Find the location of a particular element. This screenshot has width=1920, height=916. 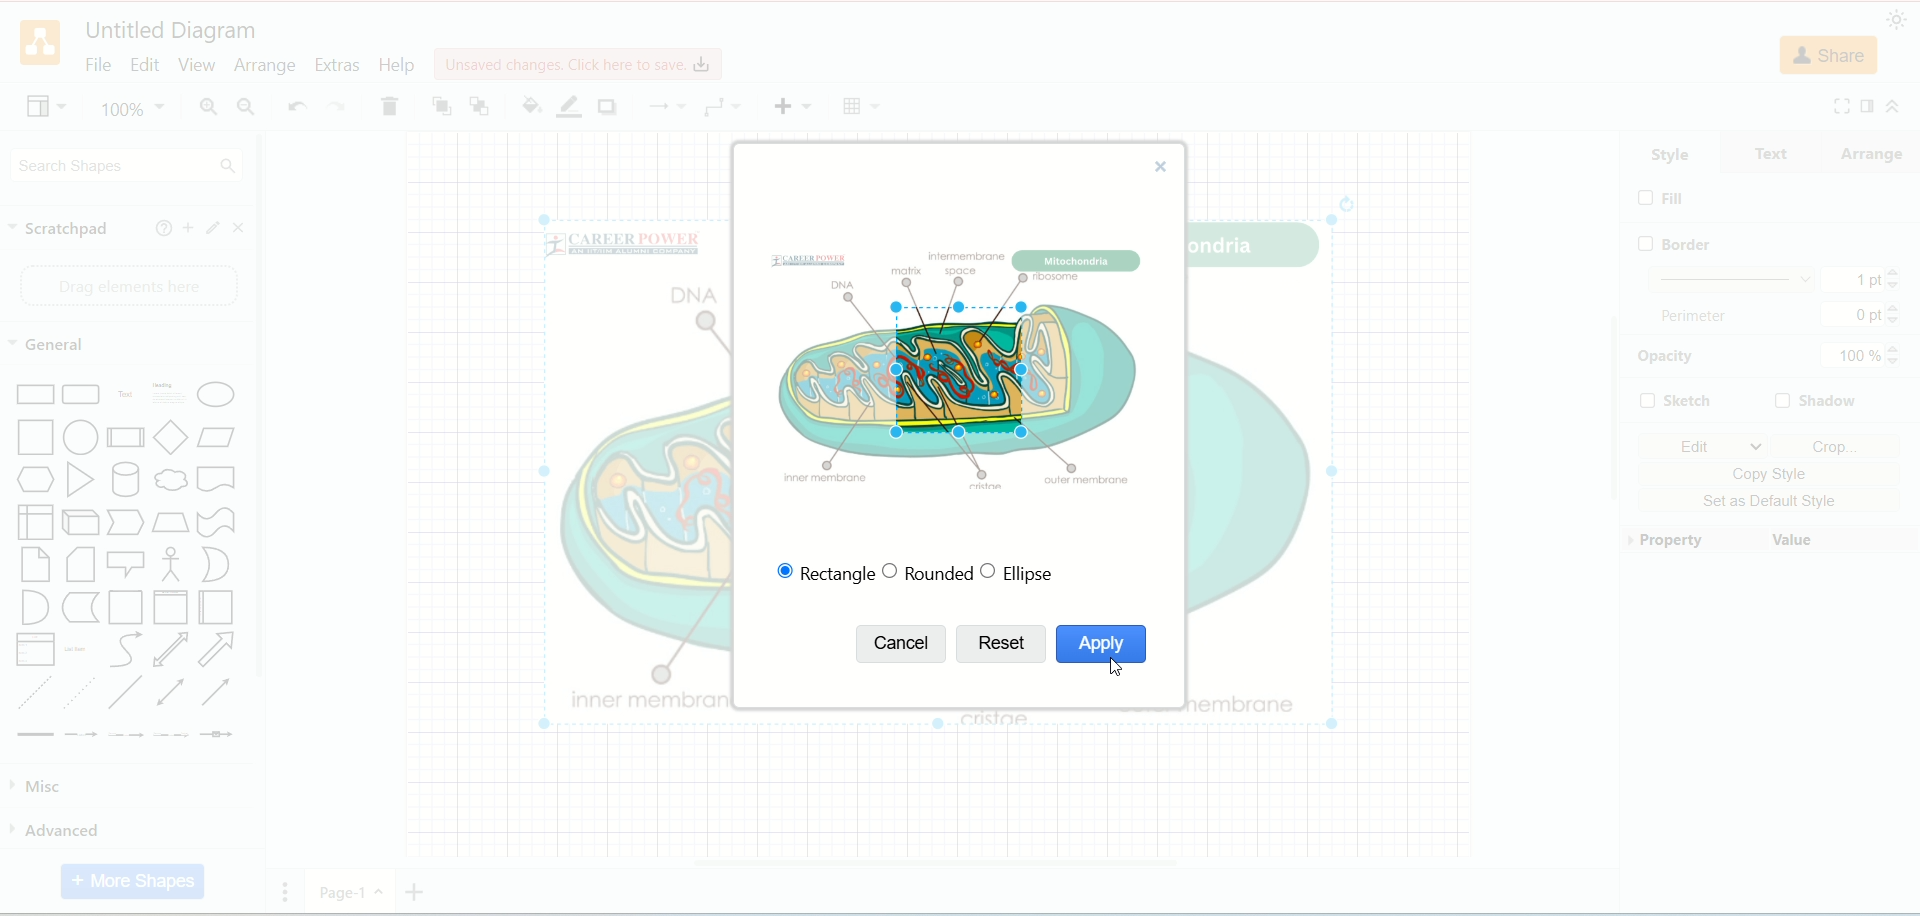

value is located at coordinates (1840, 542).